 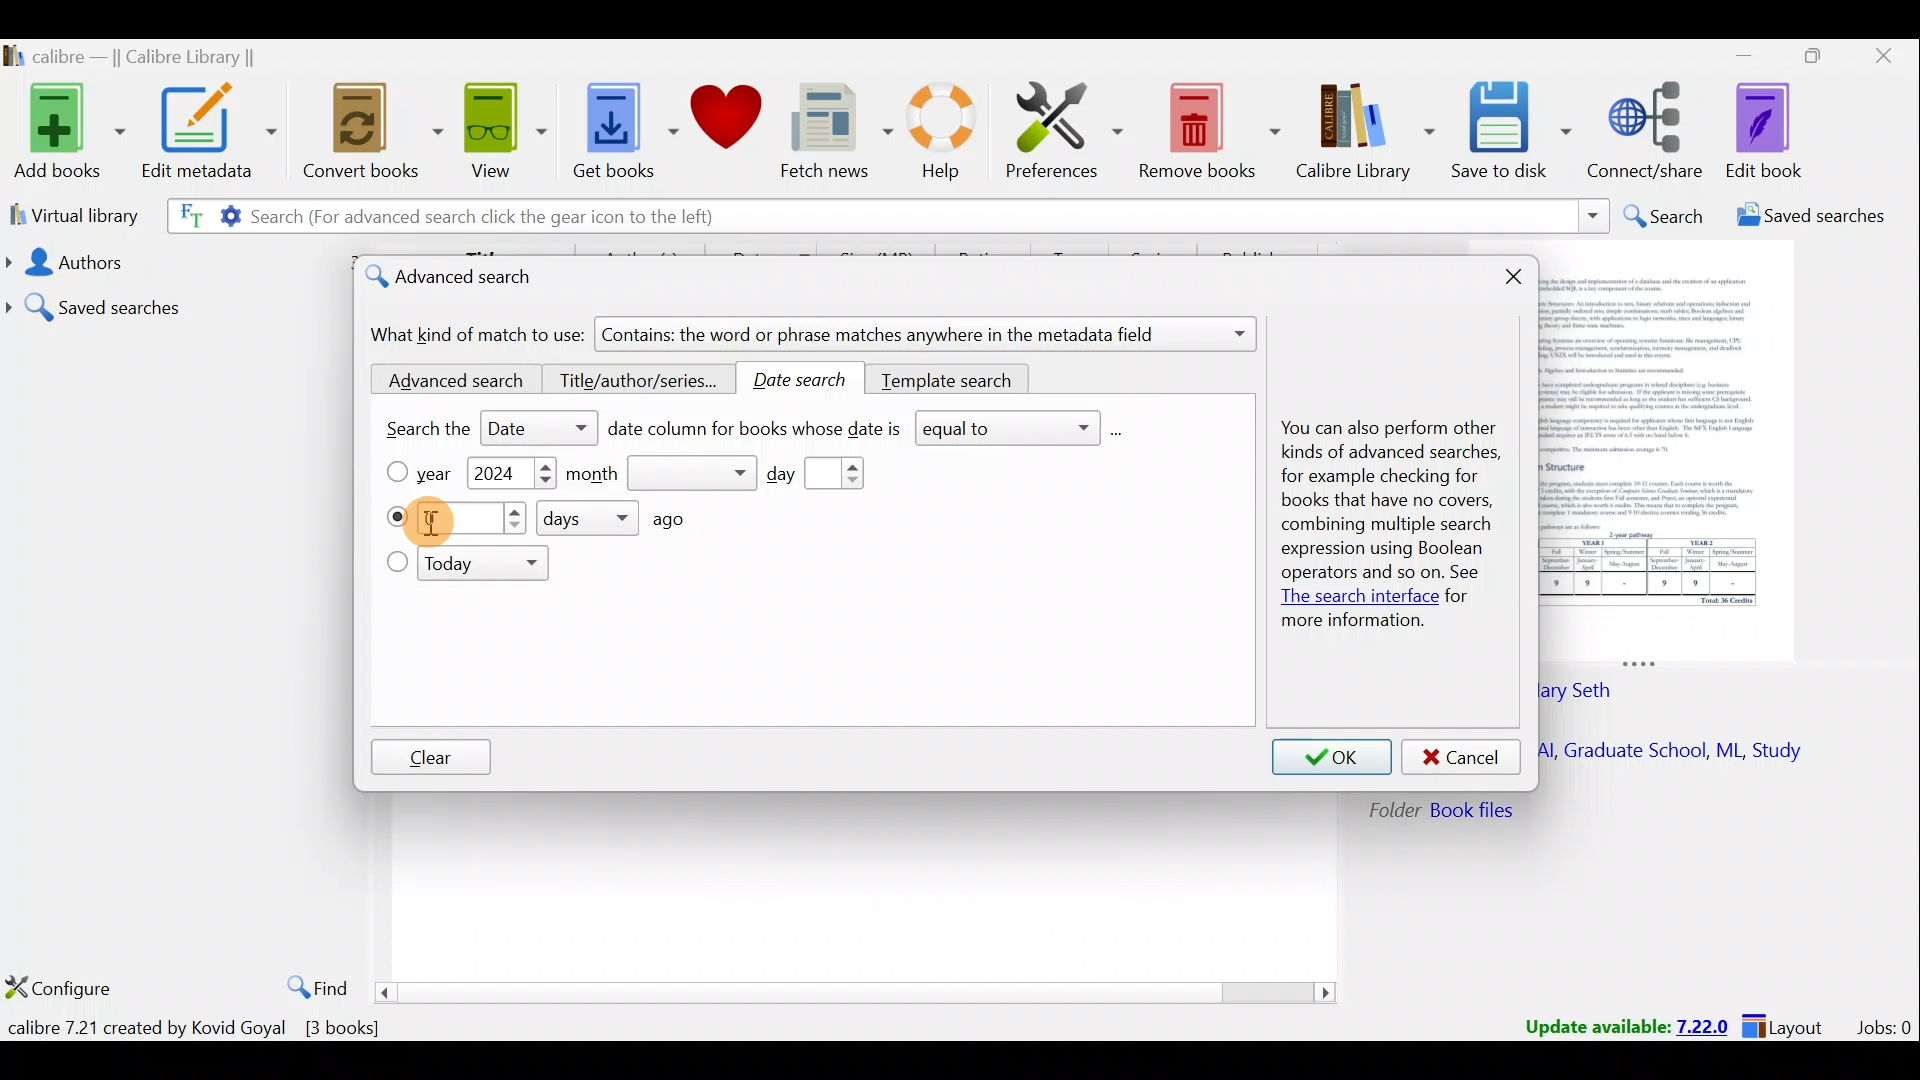 What do you see at coordinates (312, 984) in the screenshot?
I see `Find` at bounding box center [312, 984].